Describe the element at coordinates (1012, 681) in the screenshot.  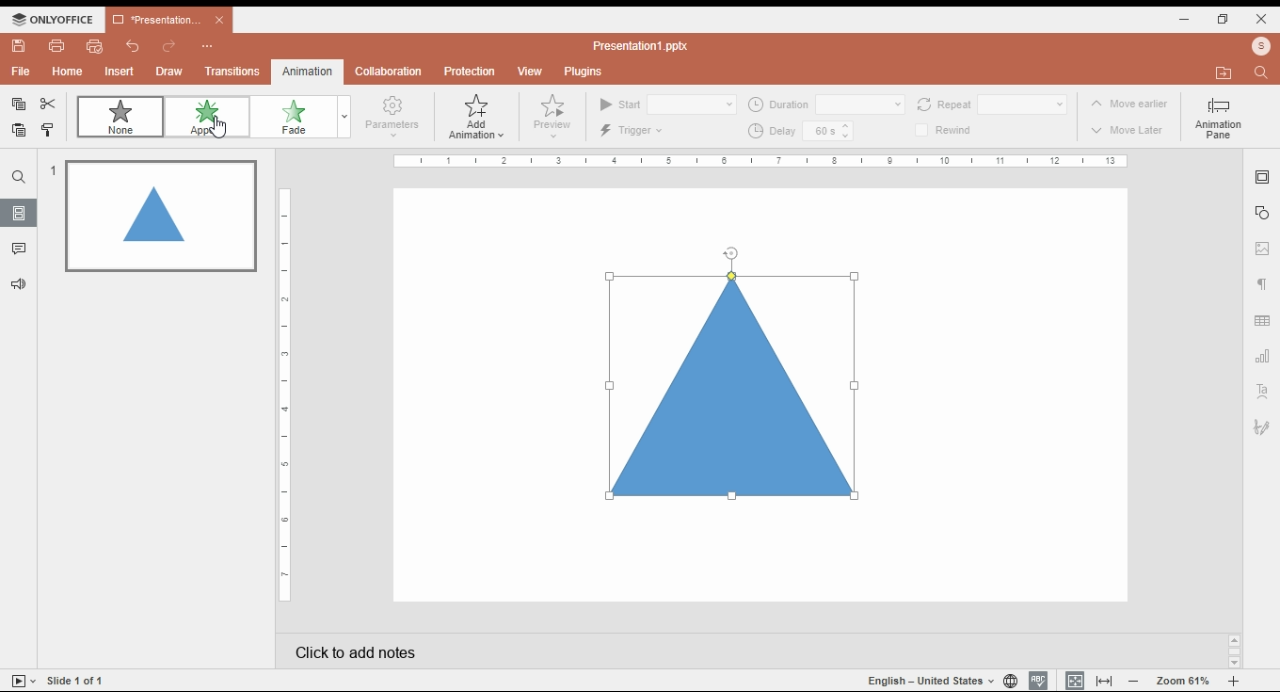
I see `set project language` at that location.